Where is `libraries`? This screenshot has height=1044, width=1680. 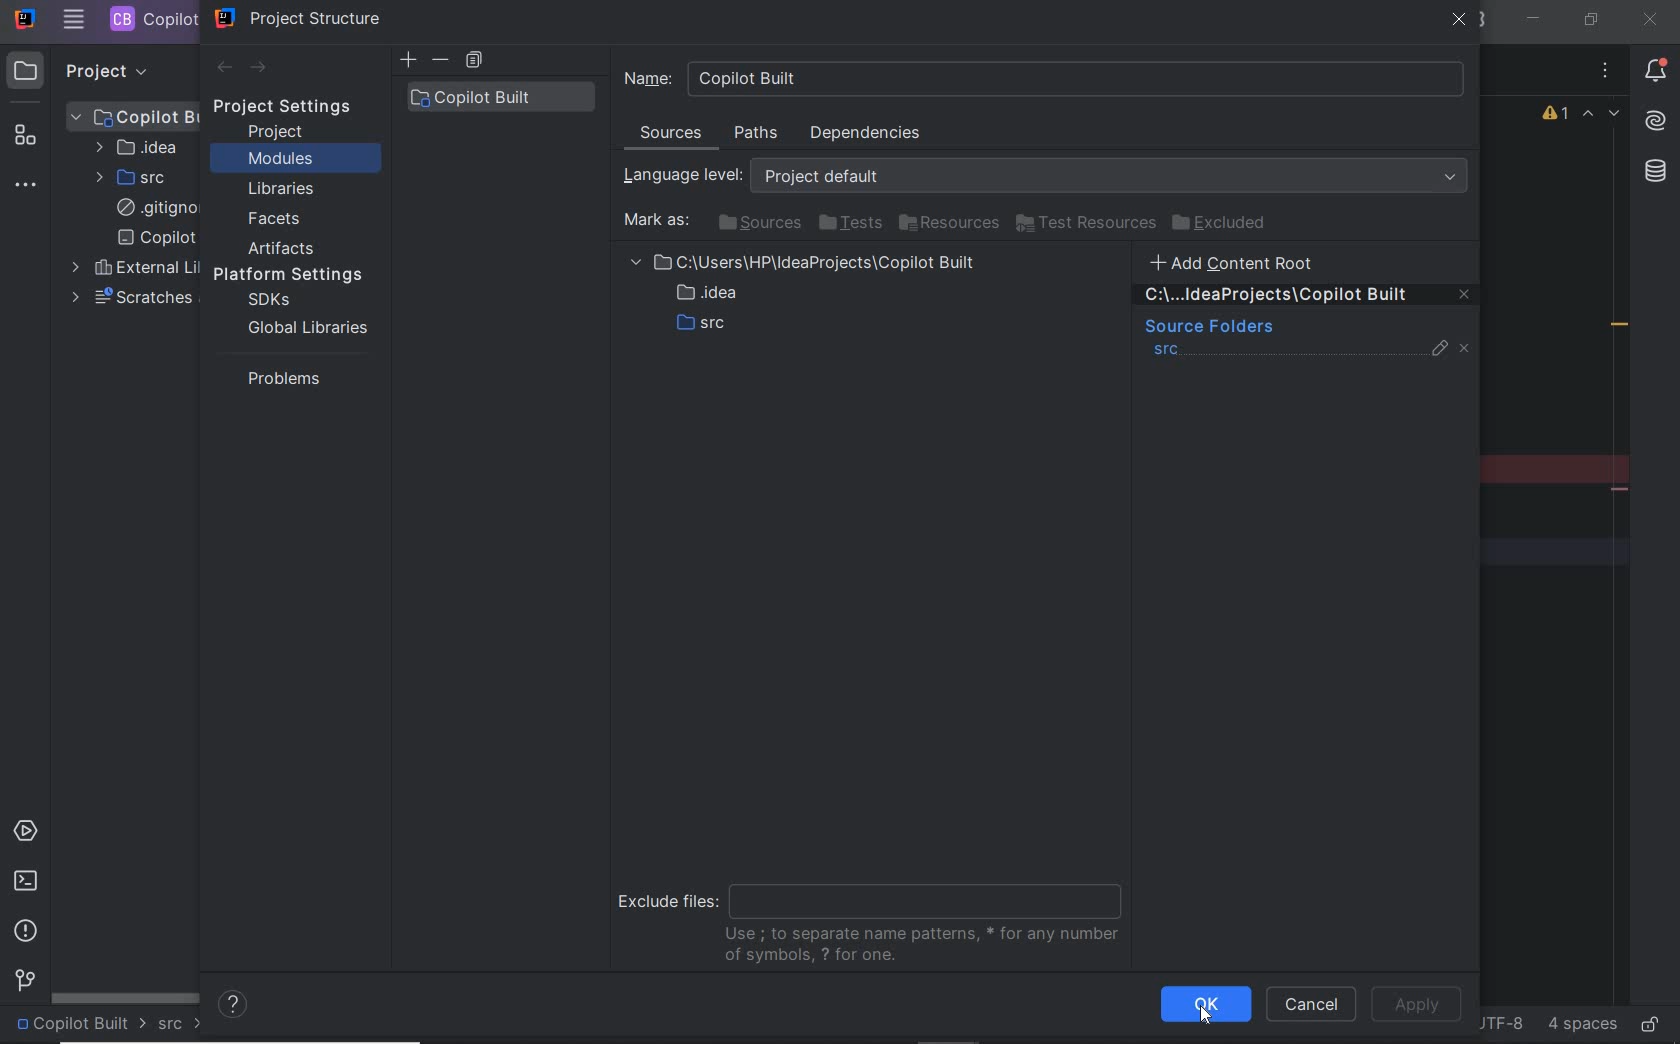 libraries is located at coordinates (282, 190).